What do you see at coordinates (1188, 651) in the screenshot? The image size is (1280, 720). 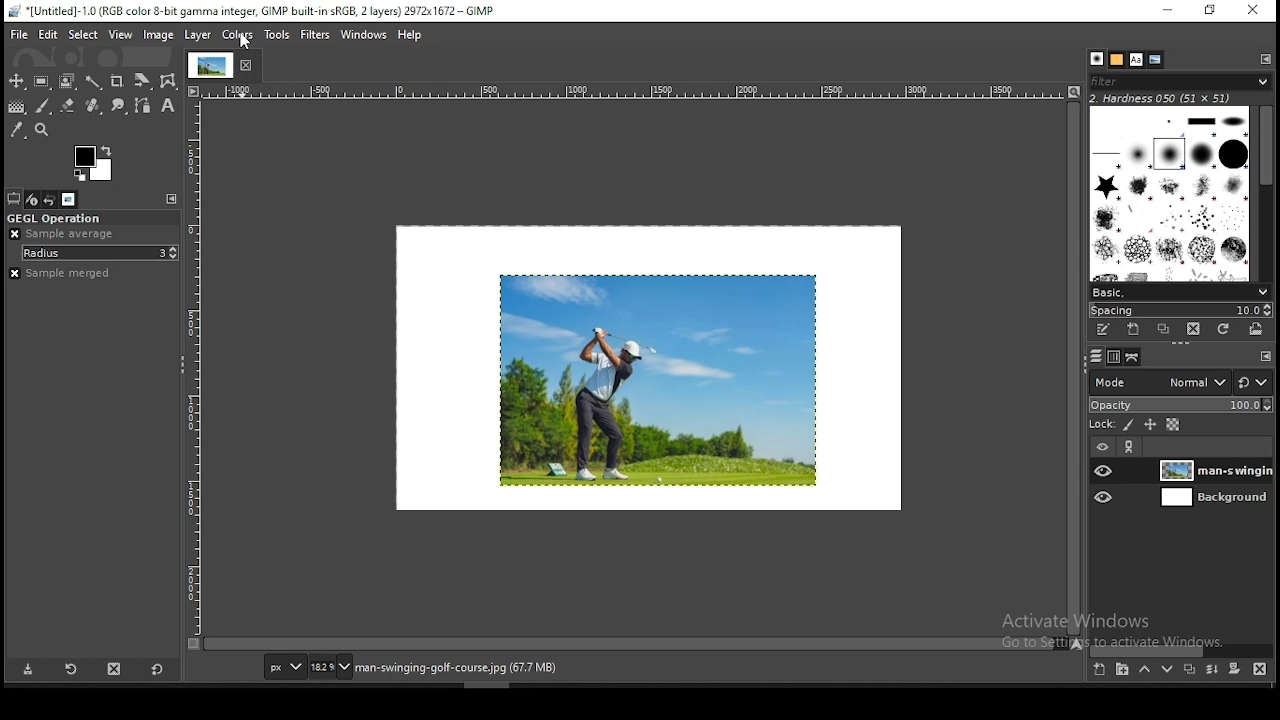 I see `scroll bar` at bounding box center [1188, 651].